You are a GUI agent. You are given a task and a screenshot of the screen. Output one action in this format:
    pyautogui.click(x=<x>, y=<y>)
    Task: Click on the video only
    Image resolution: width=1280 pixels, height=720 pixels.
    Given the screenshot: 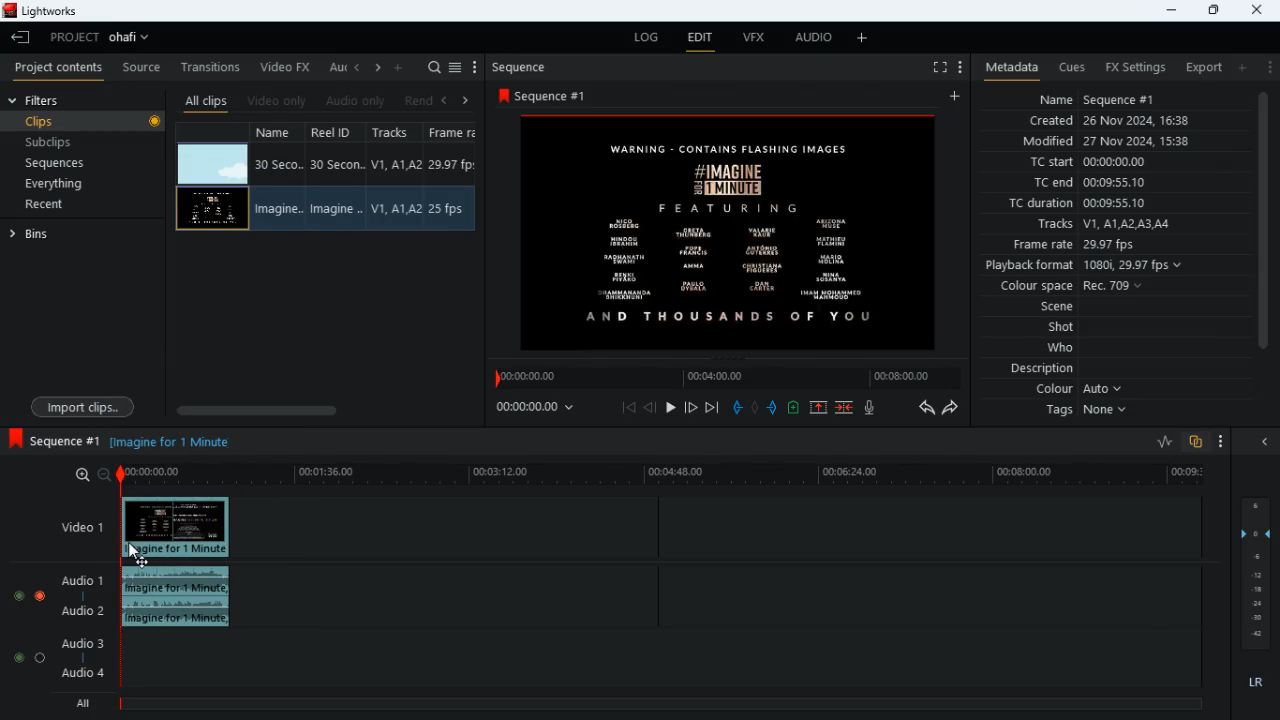 What is the action you would take?
    pyautogui.click(x=280, y=98)
    